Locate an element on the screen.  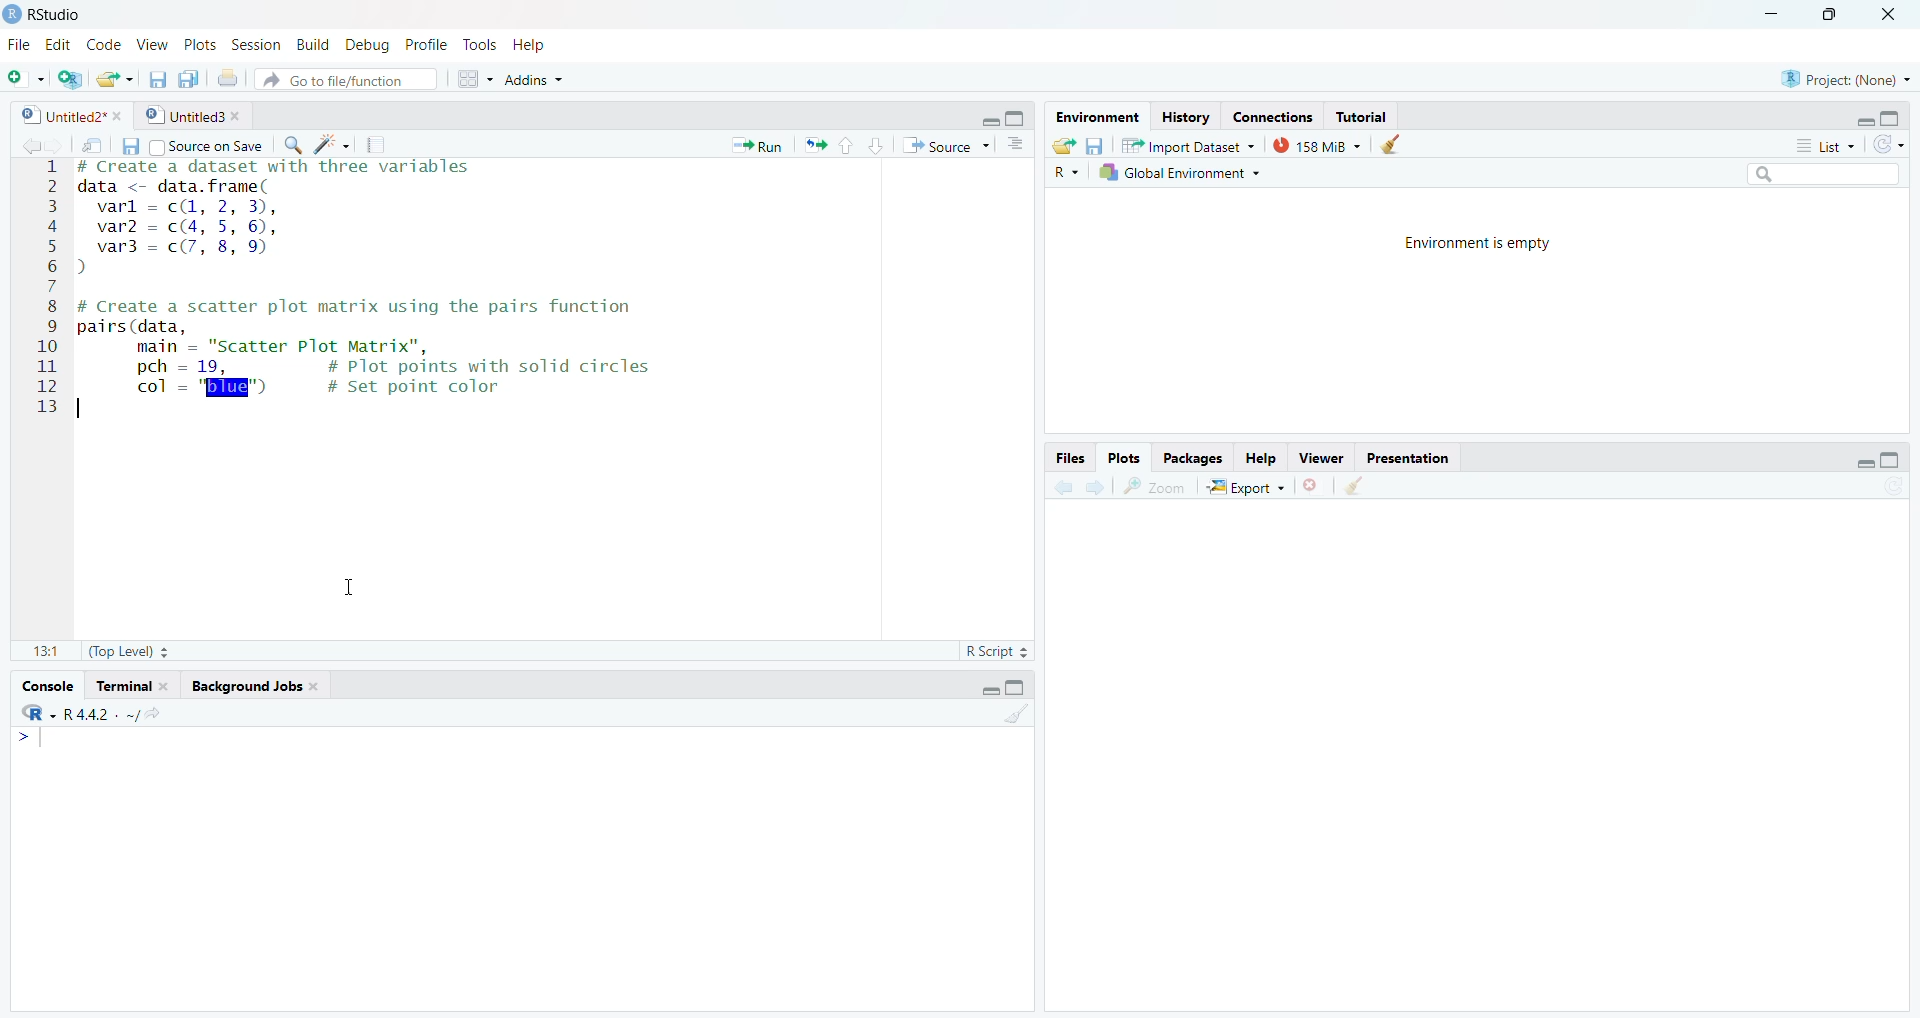
Choose language is located at coordinates (1067, 171).